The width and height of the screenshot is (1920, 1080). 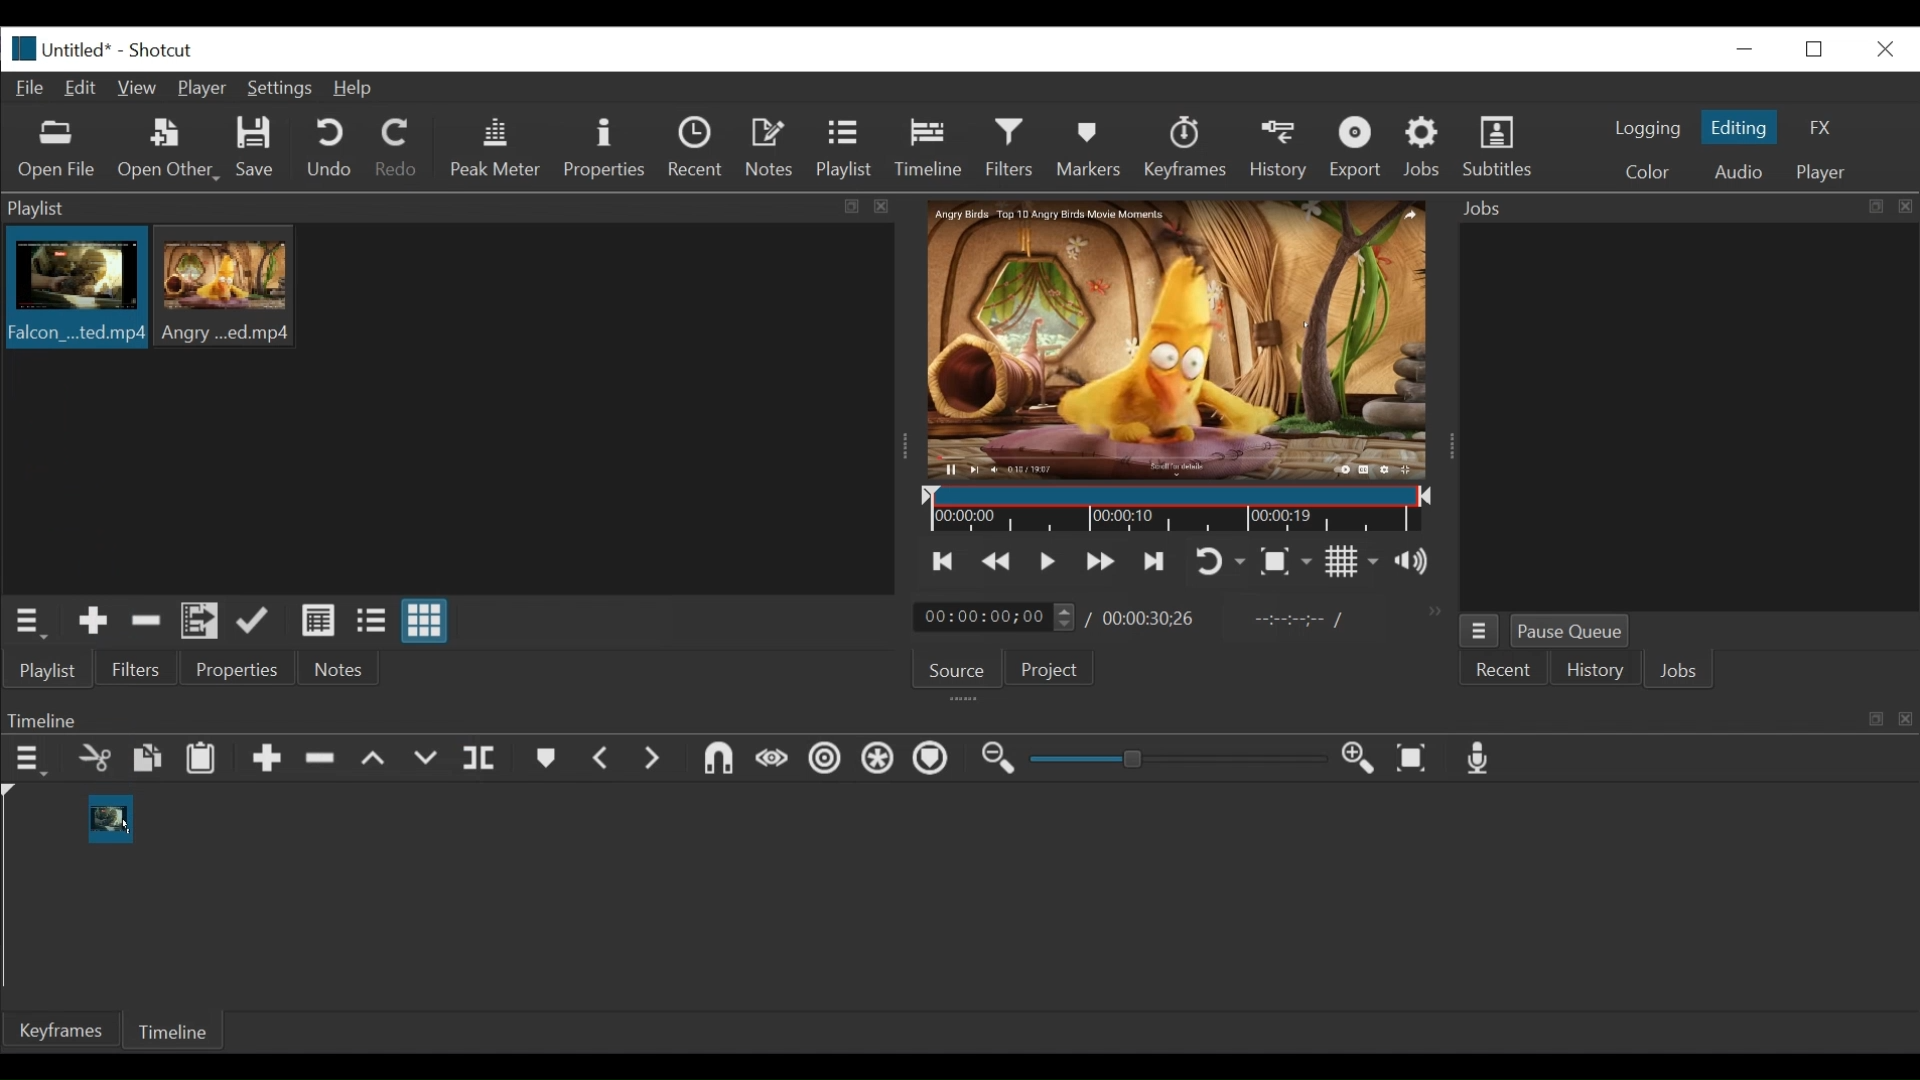 I want to click on View, so click(x=139, y=88).